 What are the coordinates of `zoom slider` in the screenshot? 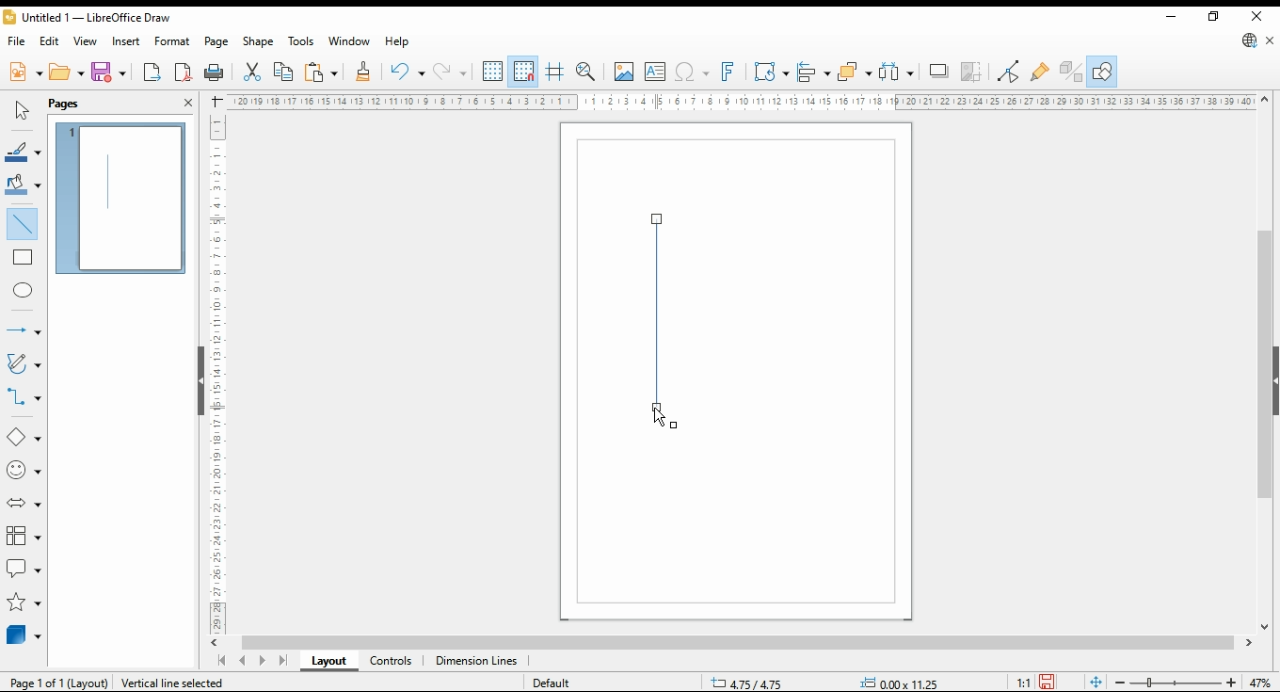 It's located at (1176, 684).